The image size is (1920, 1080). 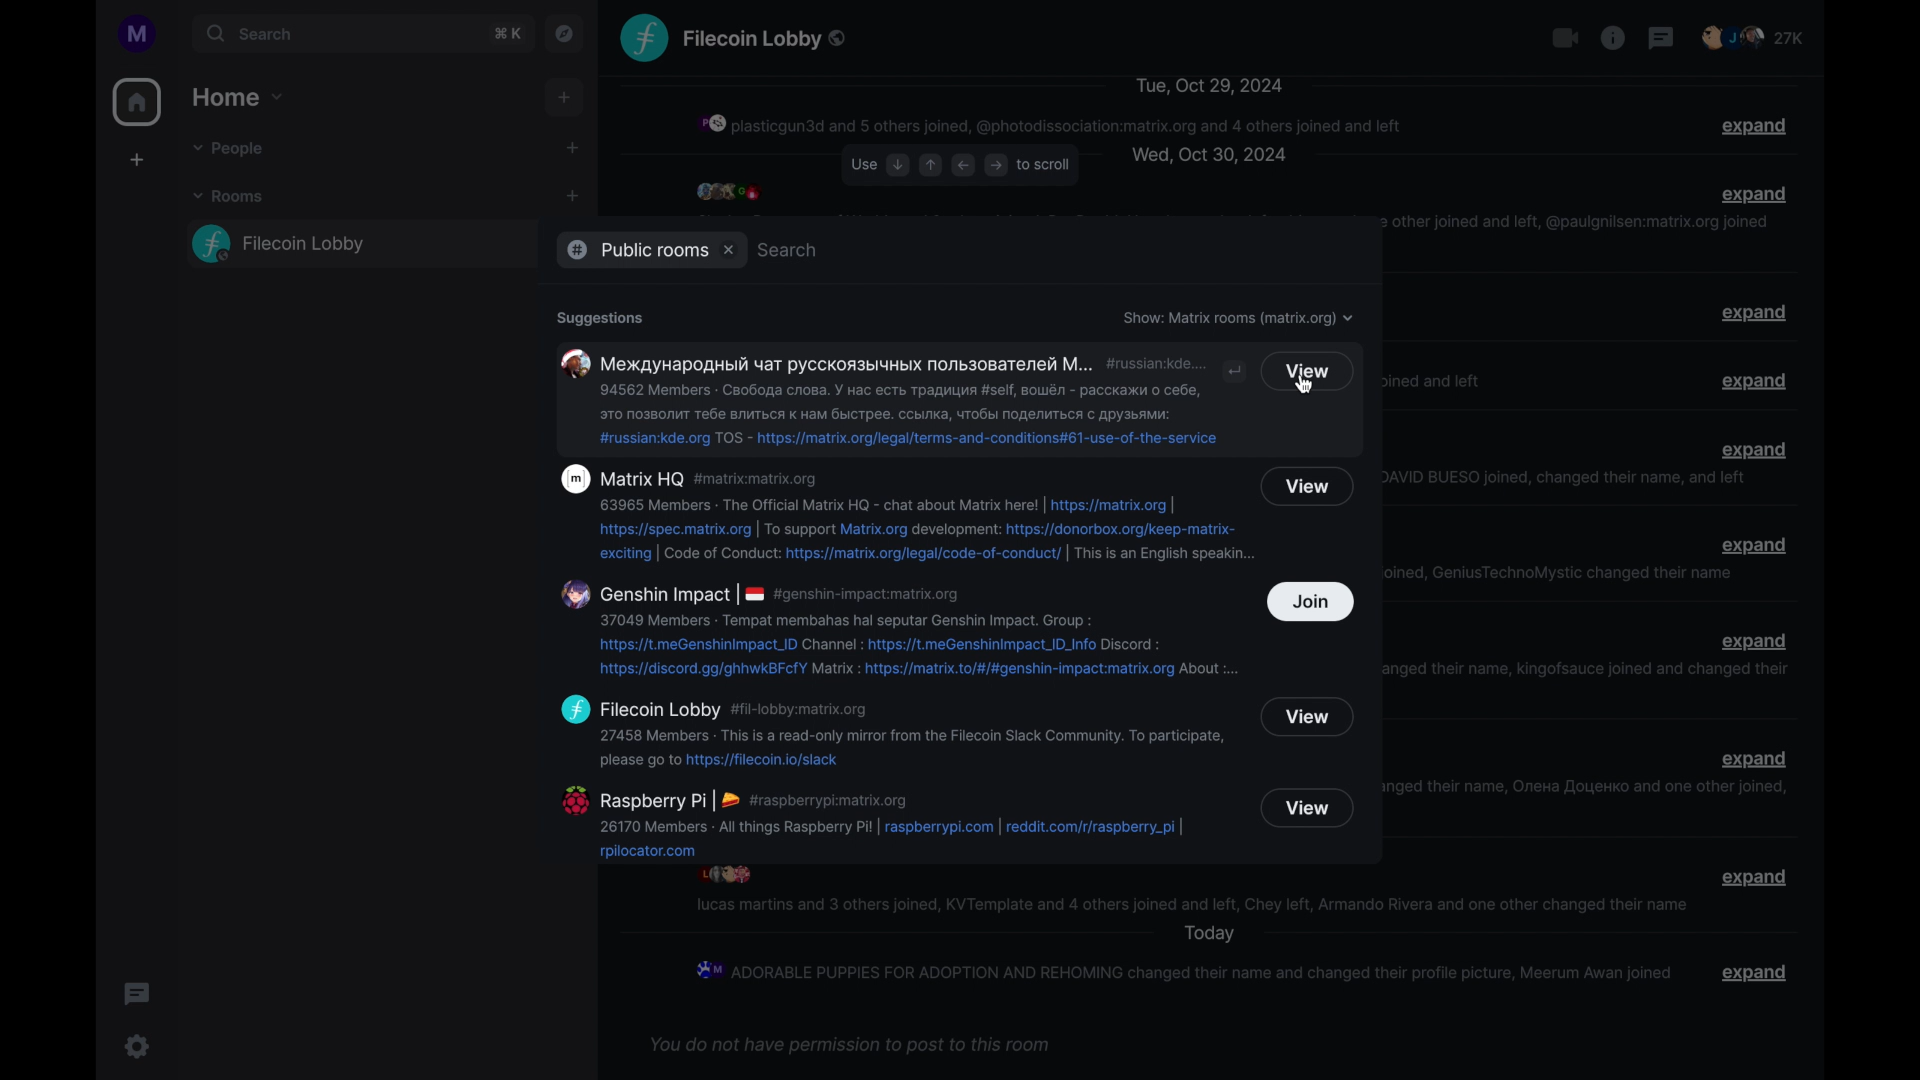 I want to click on explore rooms, so click(x=563, y=34).